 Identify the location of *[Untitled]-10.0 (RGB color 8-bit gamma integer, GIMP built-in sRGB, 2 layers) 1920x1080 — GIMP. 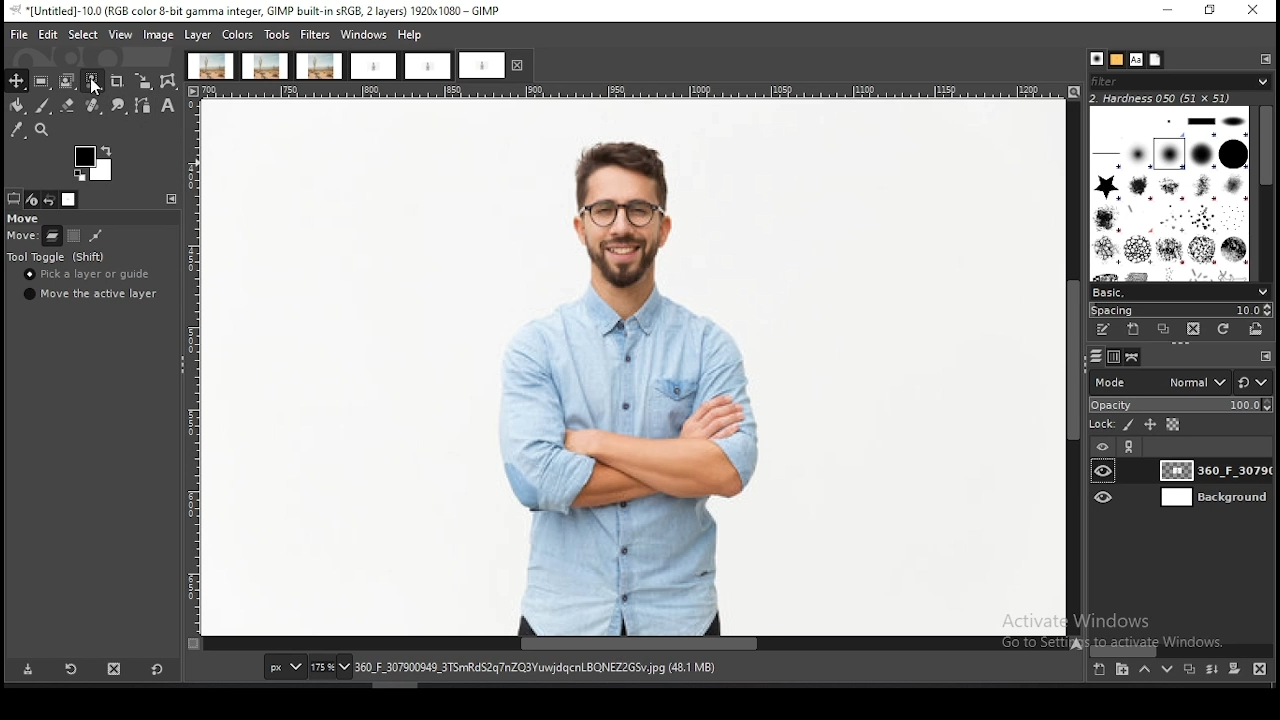
(259, 9).